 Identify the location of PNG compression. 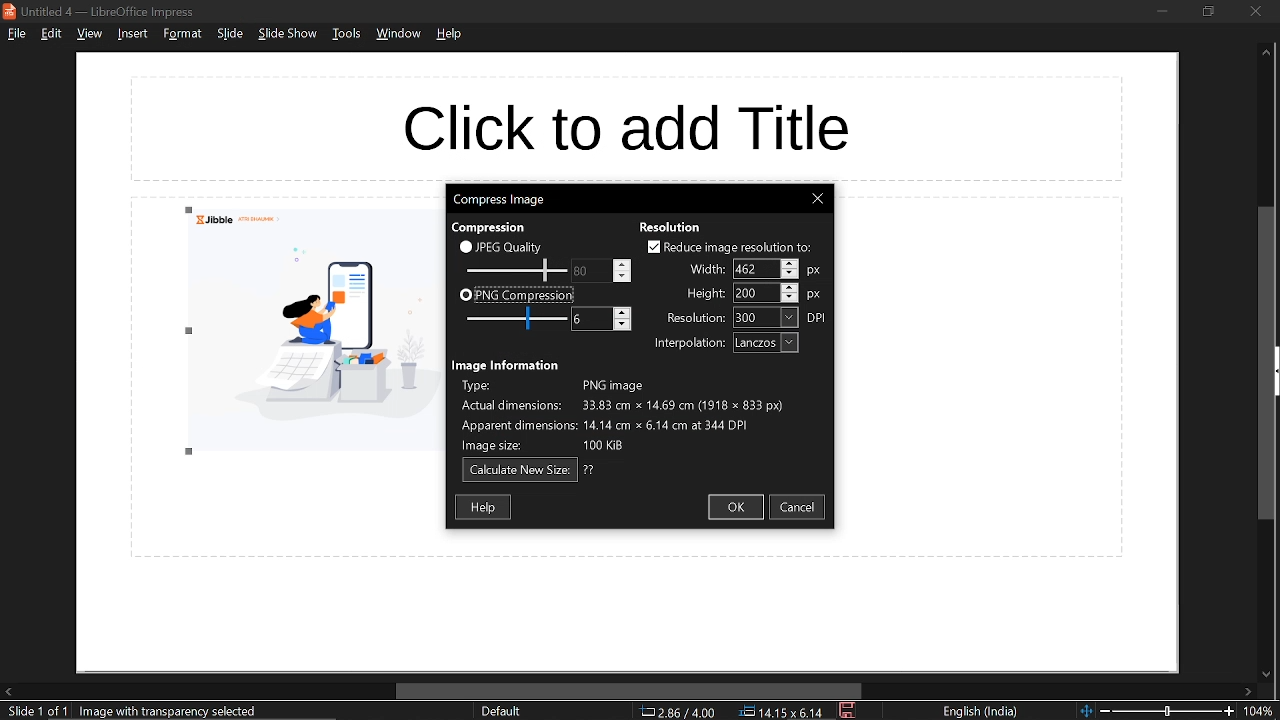
(516, 296).